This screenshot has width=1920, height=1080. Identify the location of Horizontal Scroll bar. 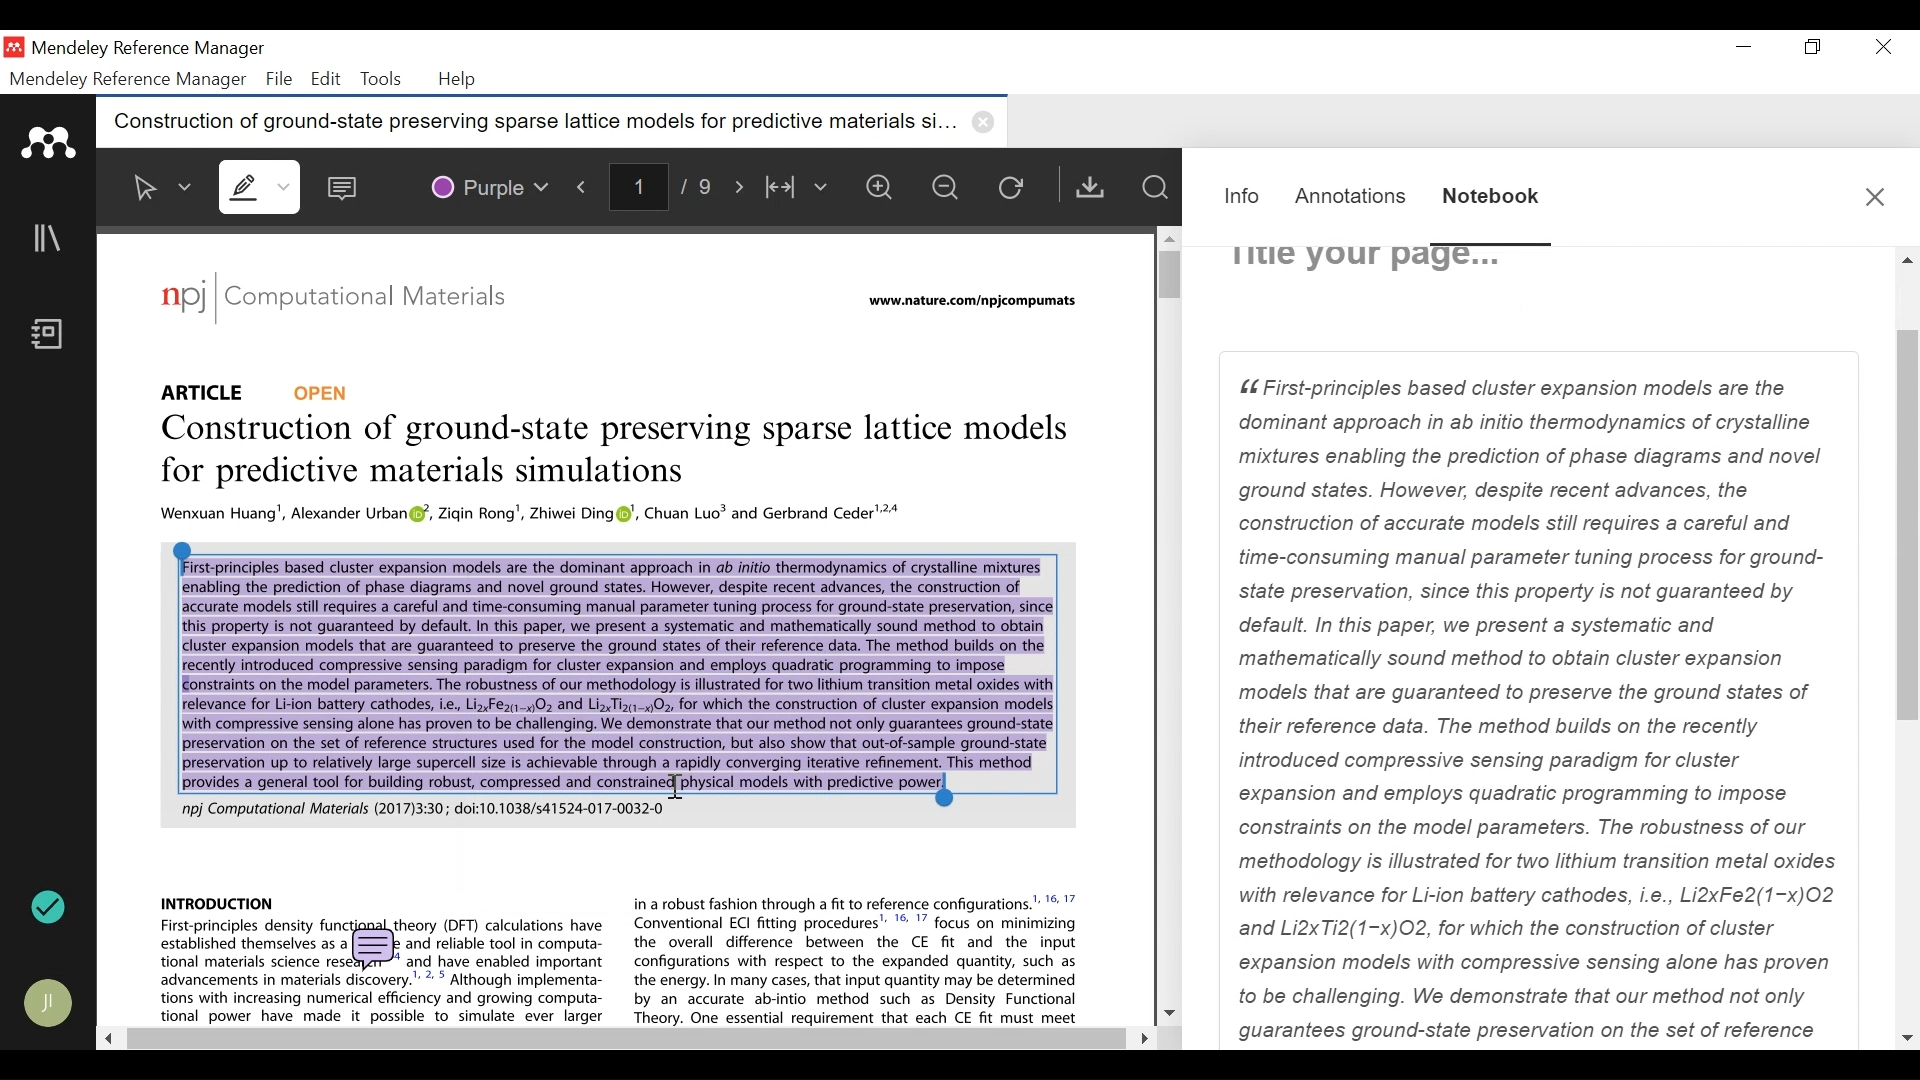
(622, 1039).